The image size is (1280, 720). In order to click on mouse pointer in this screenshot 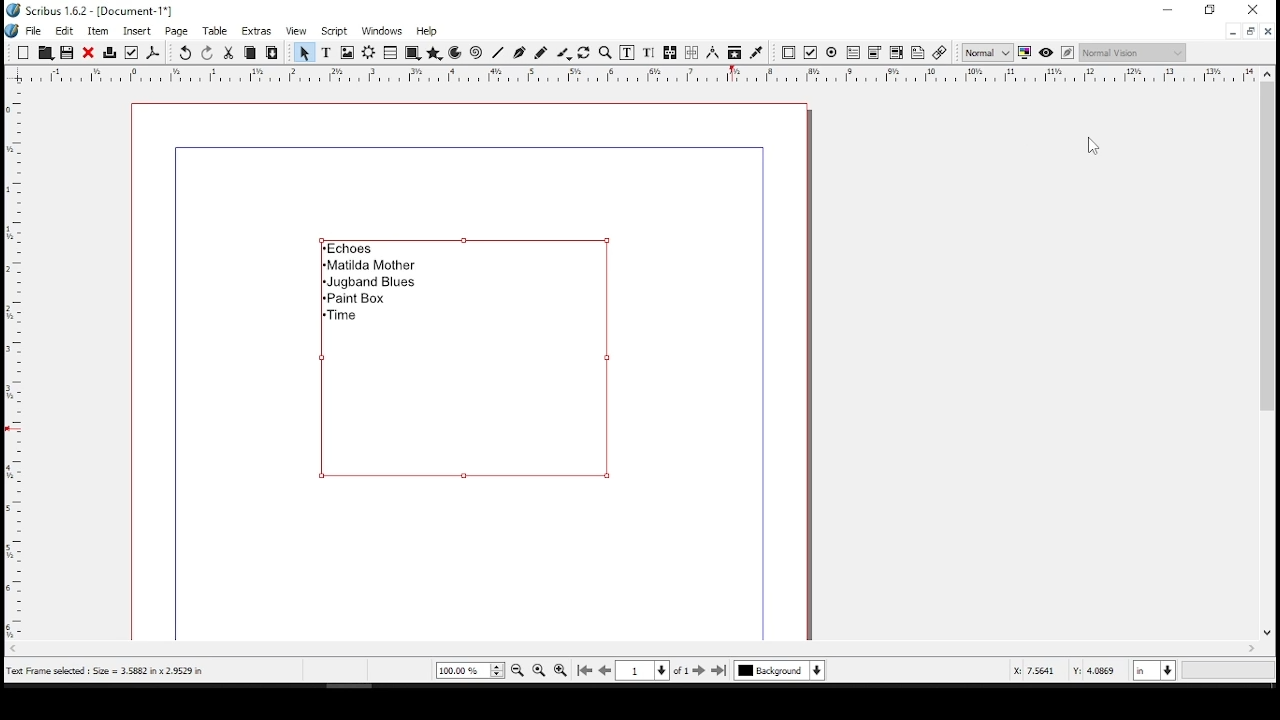, I will do `click(1092, 147)`.